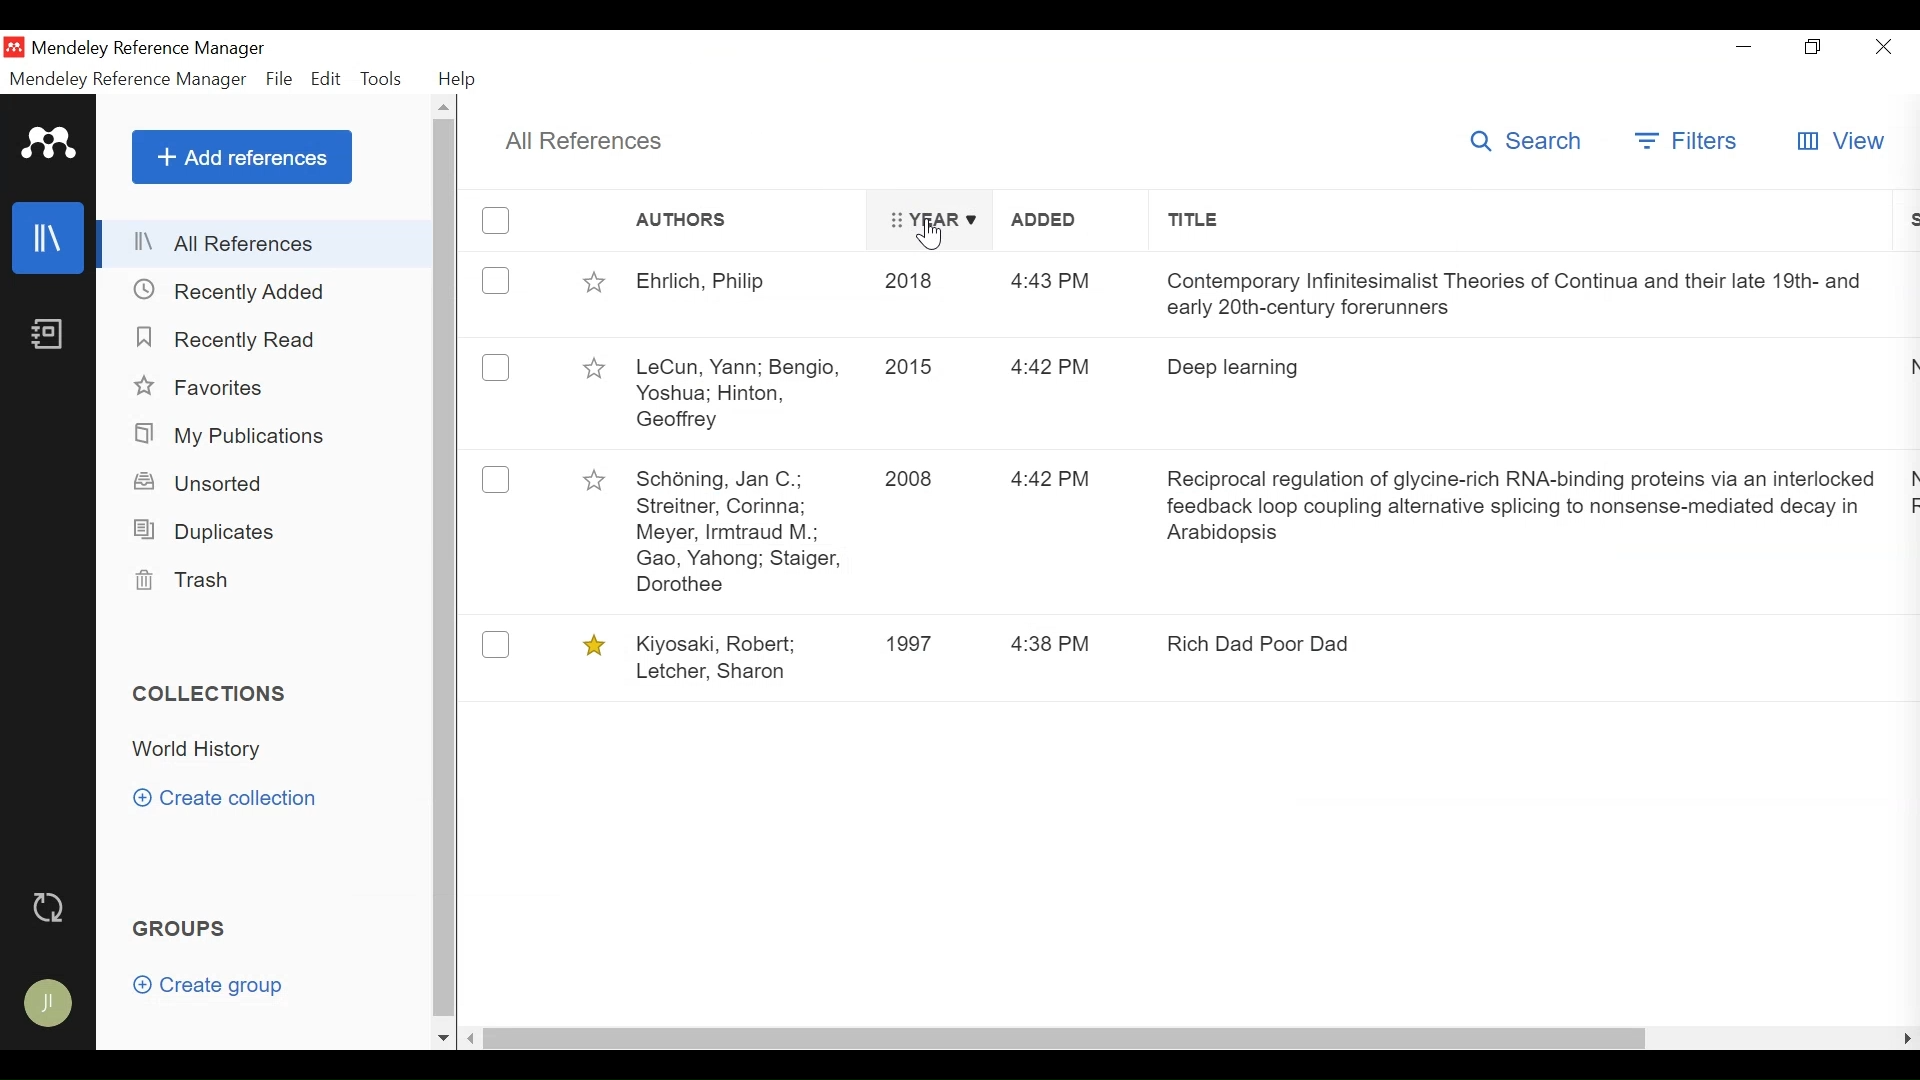 The height and width of the screenshot is (1080, 1920). Describe the element at coordinates (1056, 371) in the screenshot. I see `4:42 PM` at that location.